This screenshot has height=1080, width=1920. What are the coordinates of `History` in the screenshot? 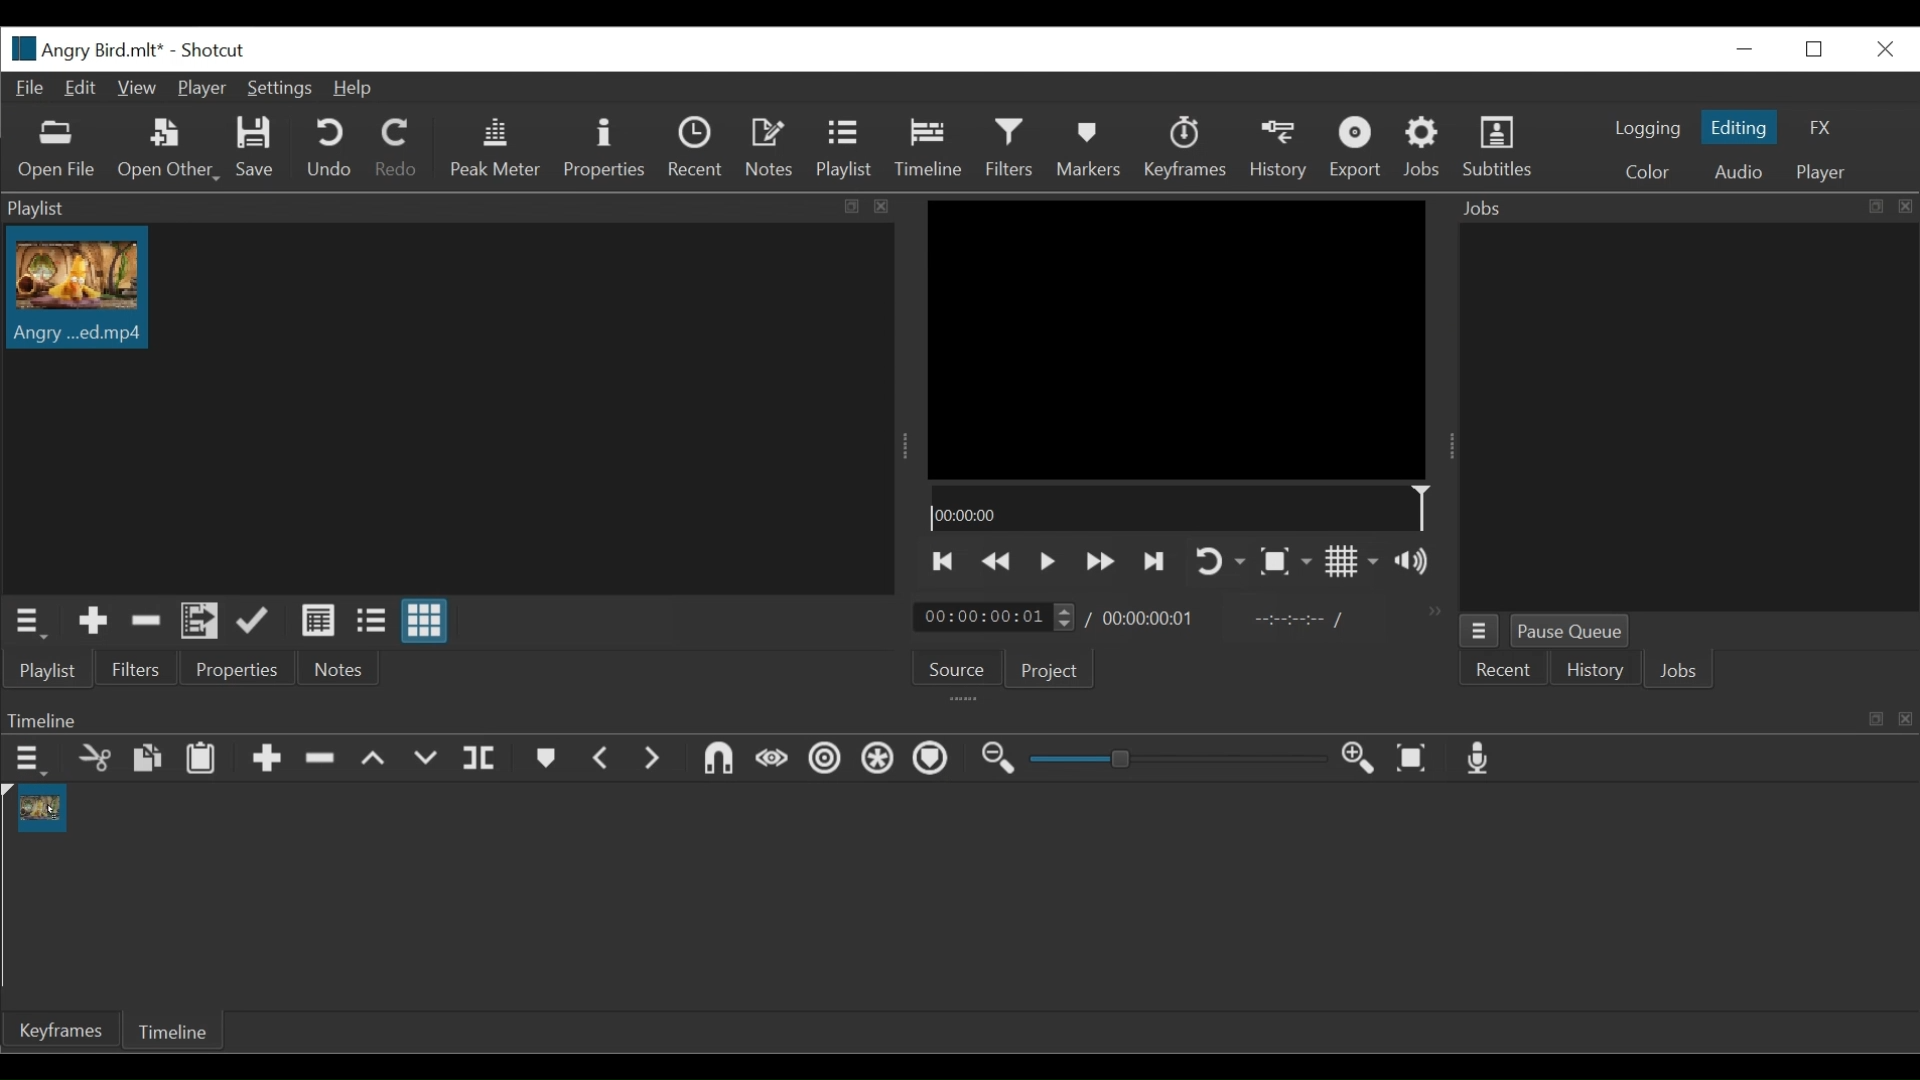 It's located at (1595, 672).